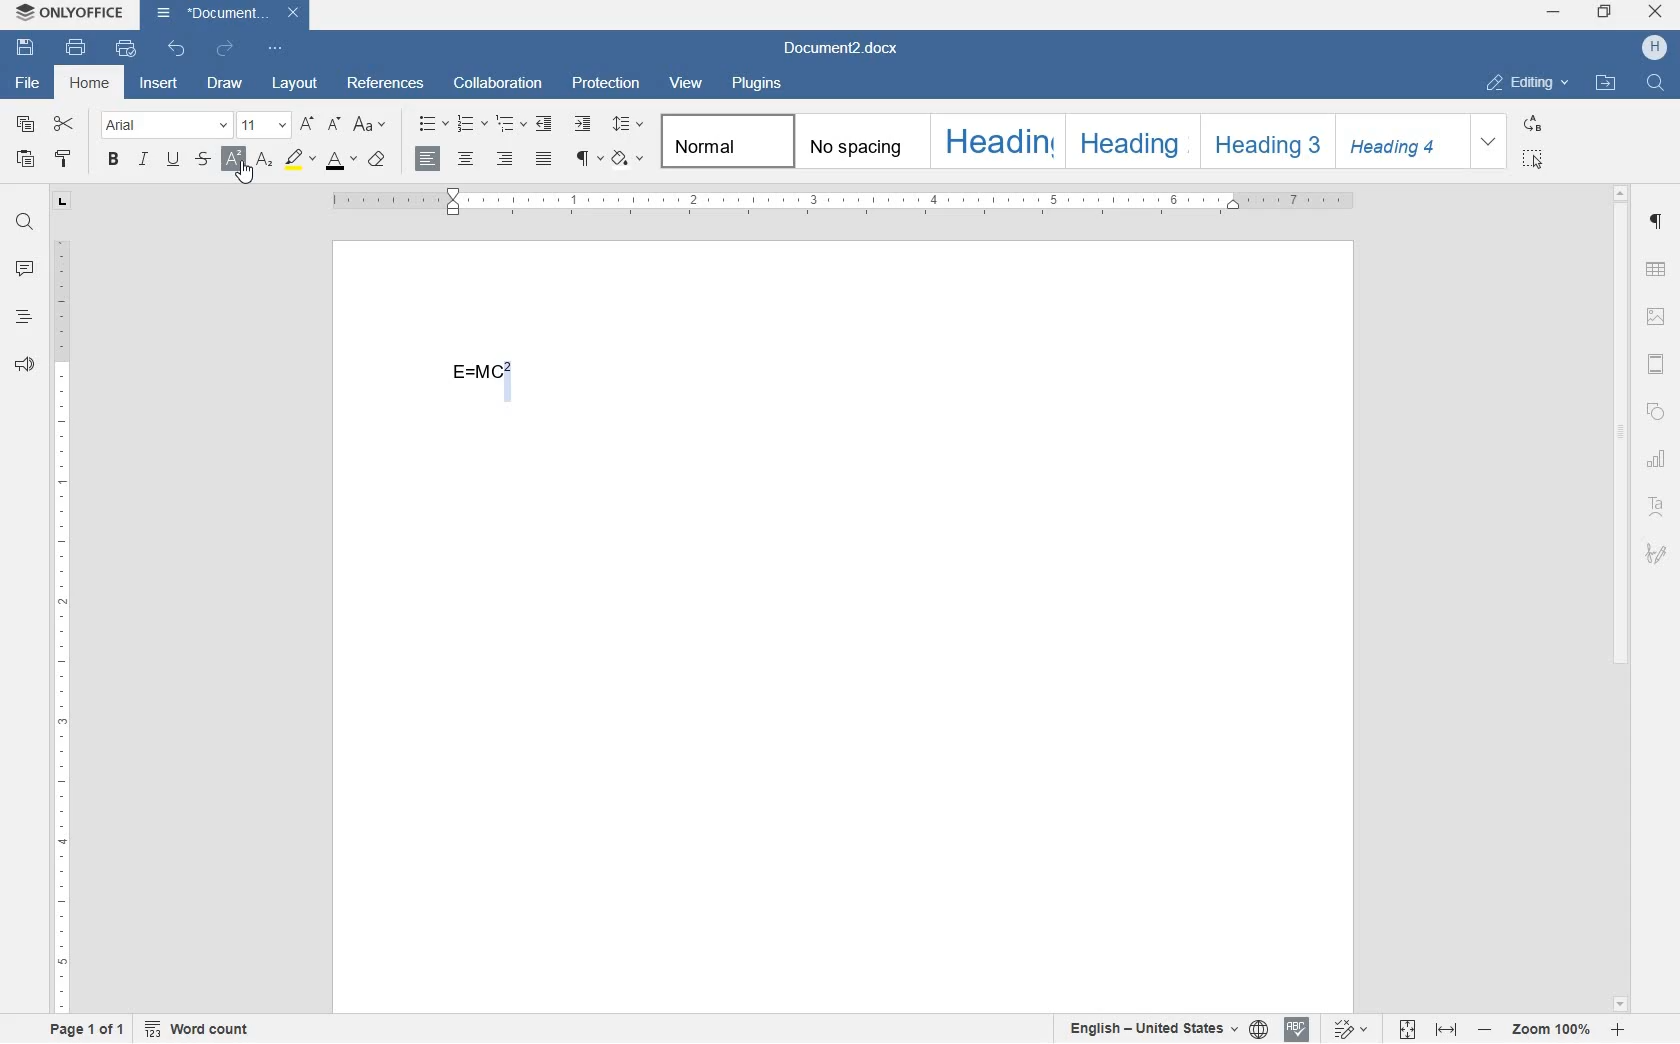  I want to click on plugins, so click(761, 84).